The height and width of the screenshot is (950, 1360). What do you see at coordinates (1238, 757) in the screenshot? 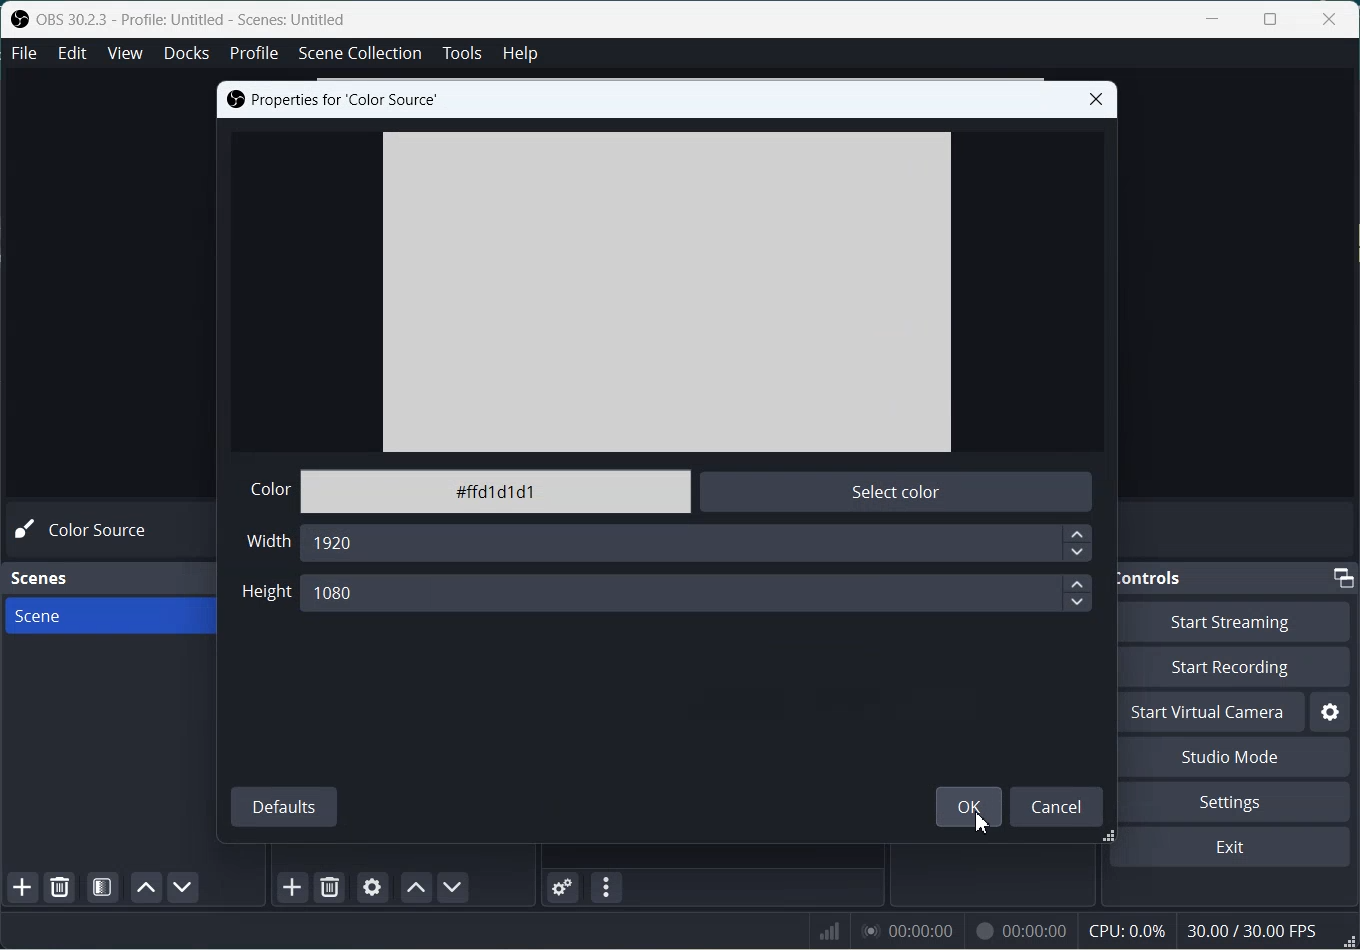
I see `Studio Mode` at bounding box center [1238, 757].